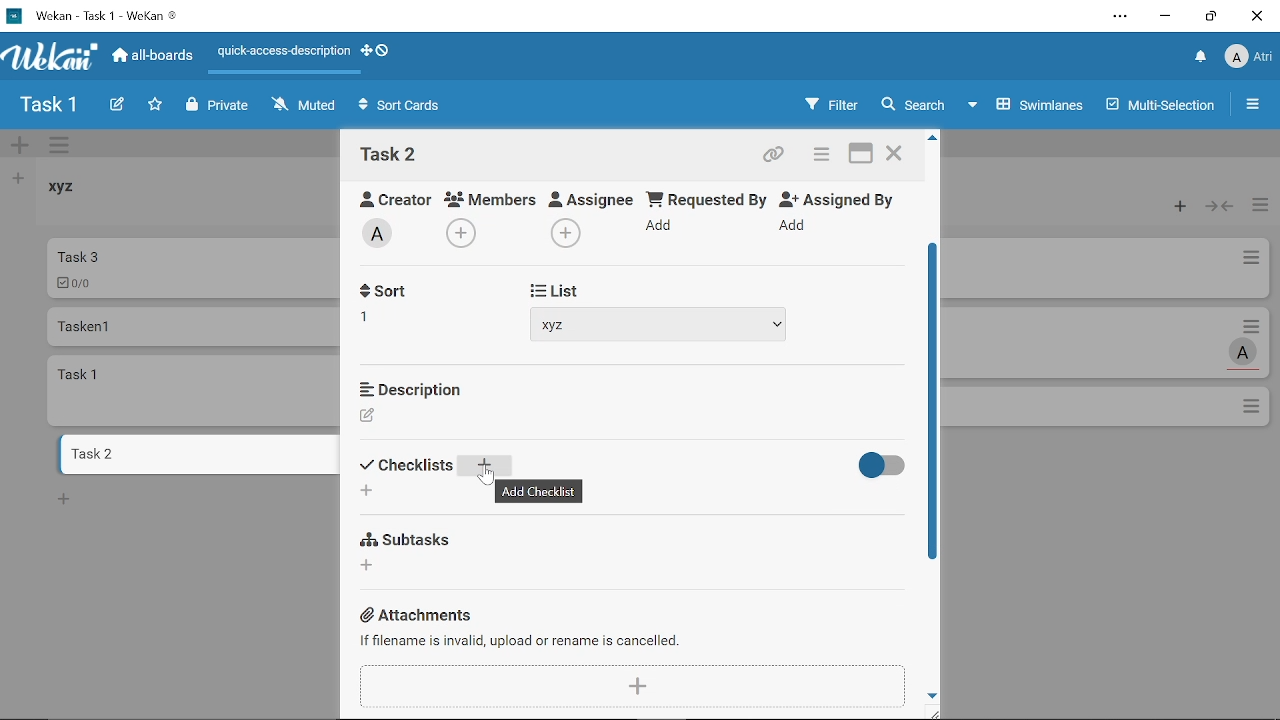 This screenshot has width=1280, height=720. What do you see at coordinates (409, 465) in the screenshot?
I see `Sort` at bounding box center [409, 465].